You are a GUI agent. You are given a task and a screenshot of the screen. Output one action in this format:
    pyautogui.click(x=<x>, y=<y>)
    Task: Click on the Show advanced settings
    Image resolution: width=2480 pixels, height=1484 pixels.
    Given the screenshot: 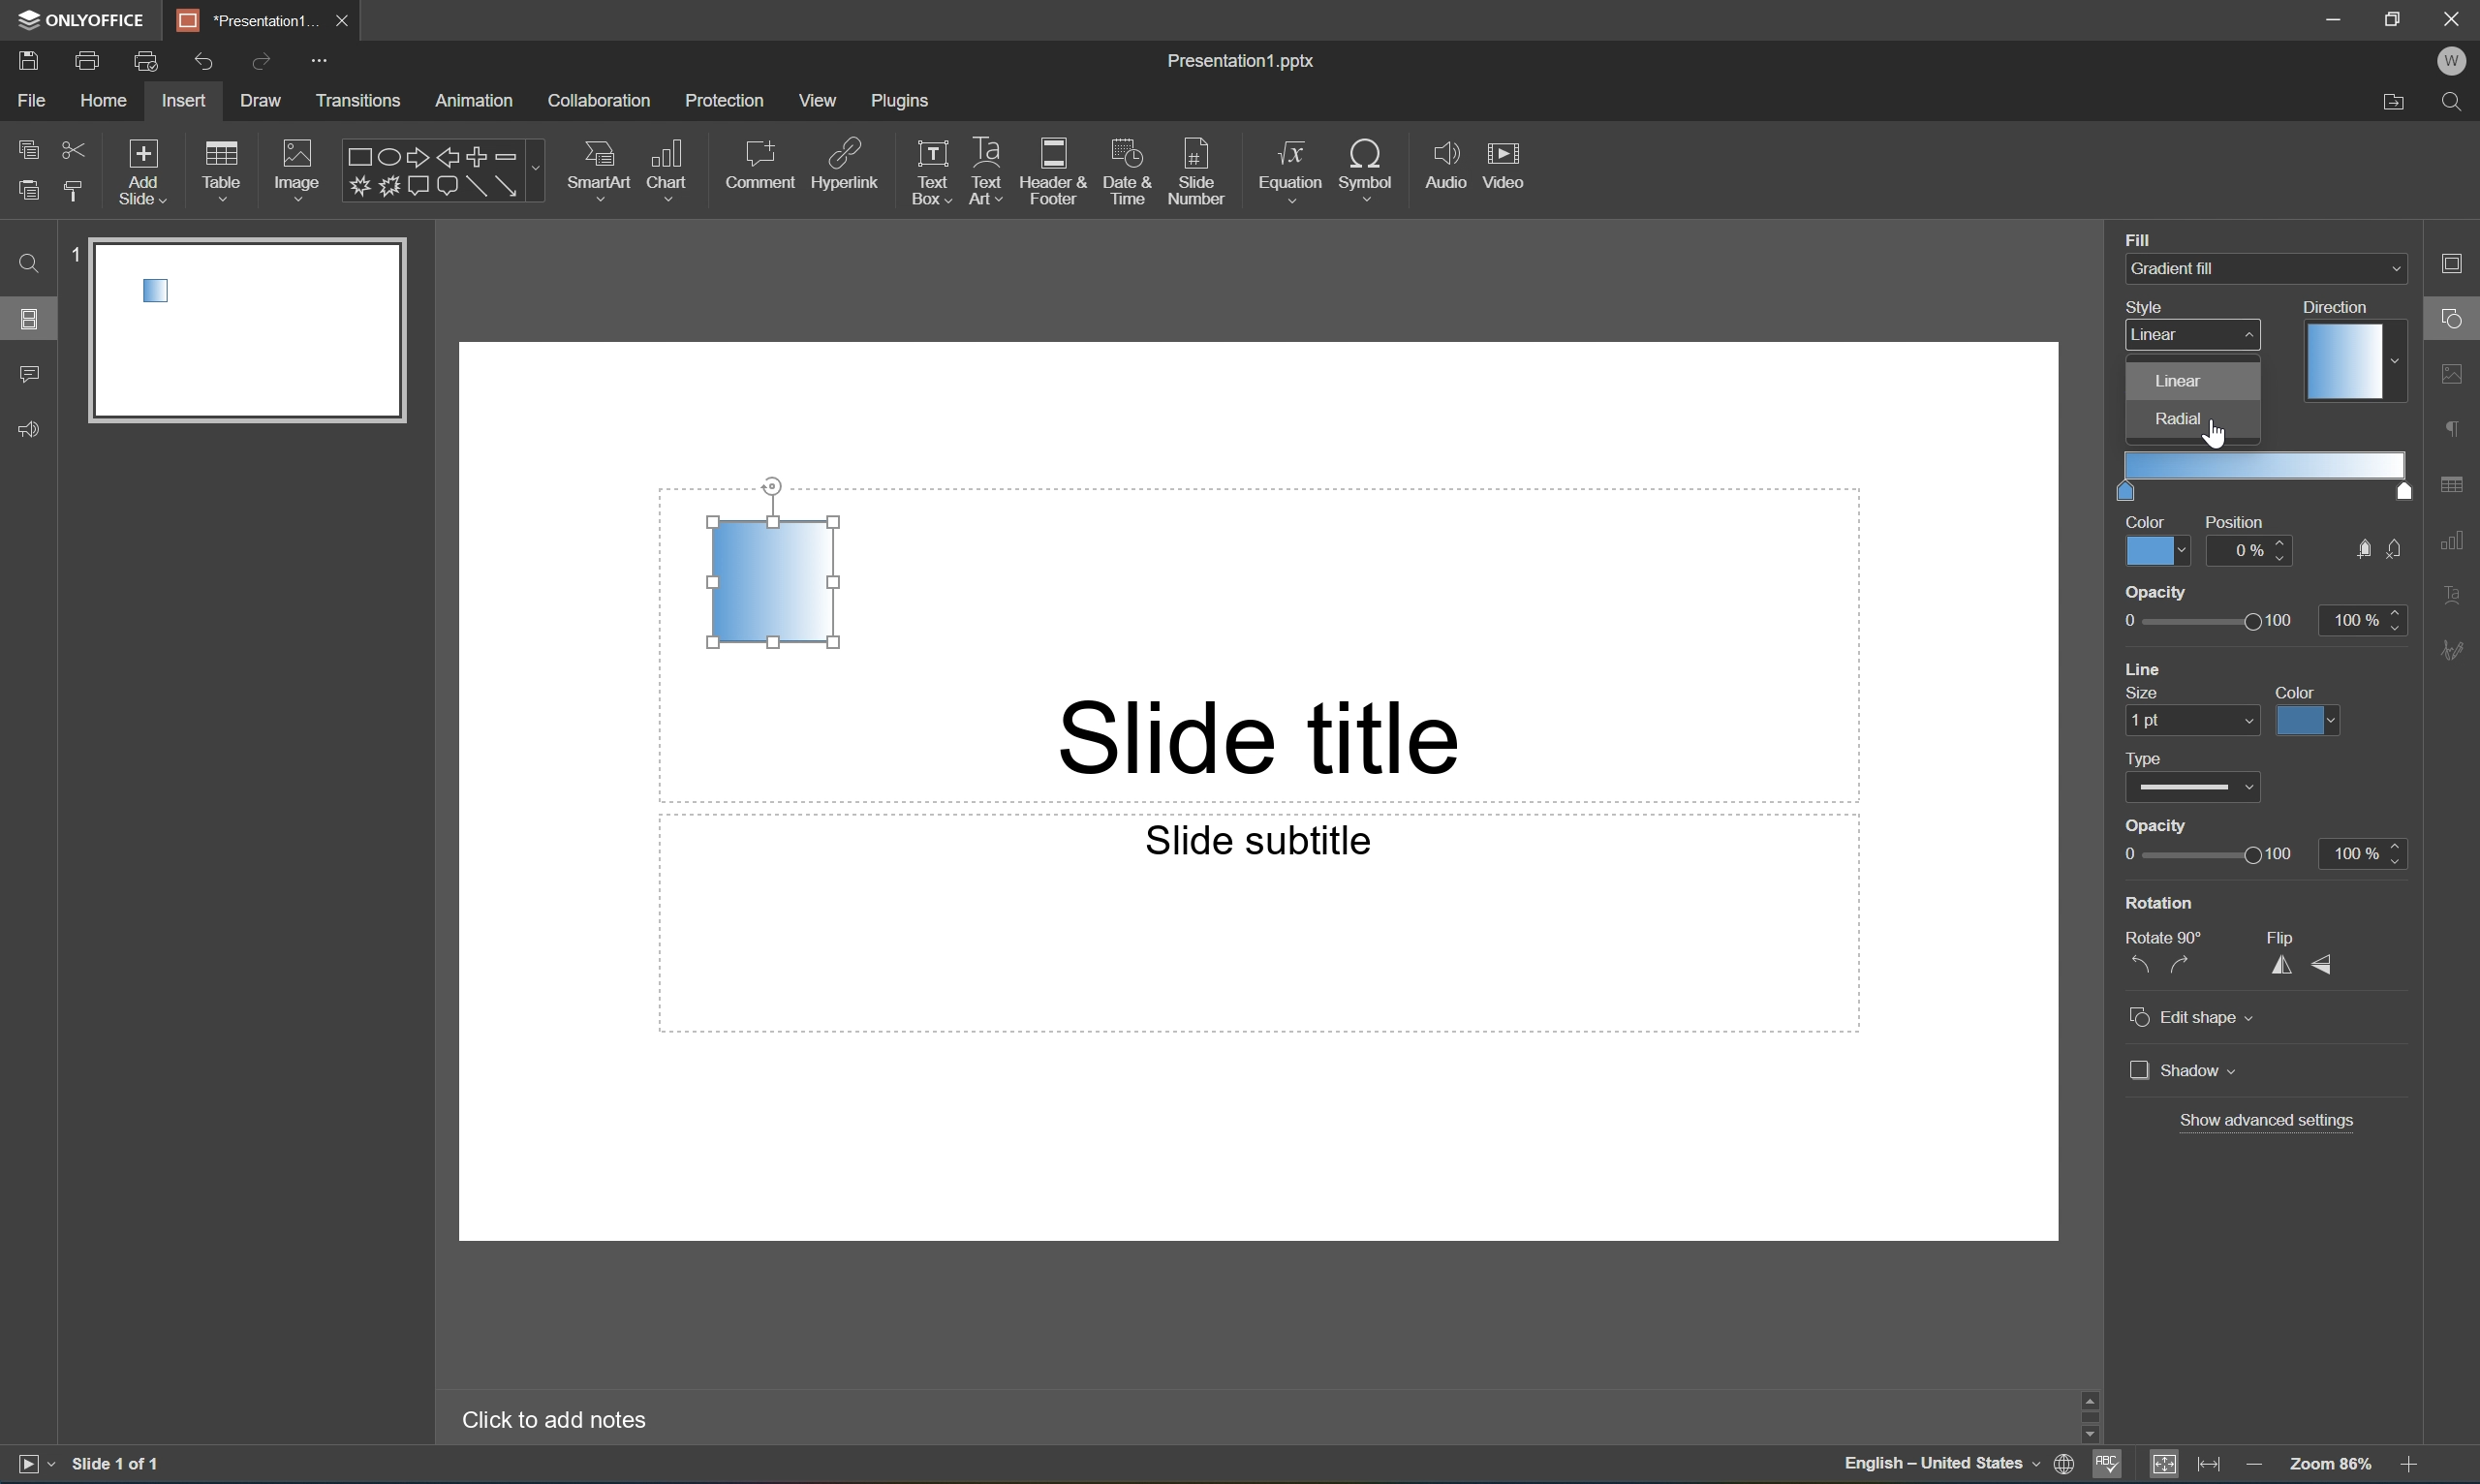 What is the action you would take?
    pyautogui.click(x=2265, y=1123)
    